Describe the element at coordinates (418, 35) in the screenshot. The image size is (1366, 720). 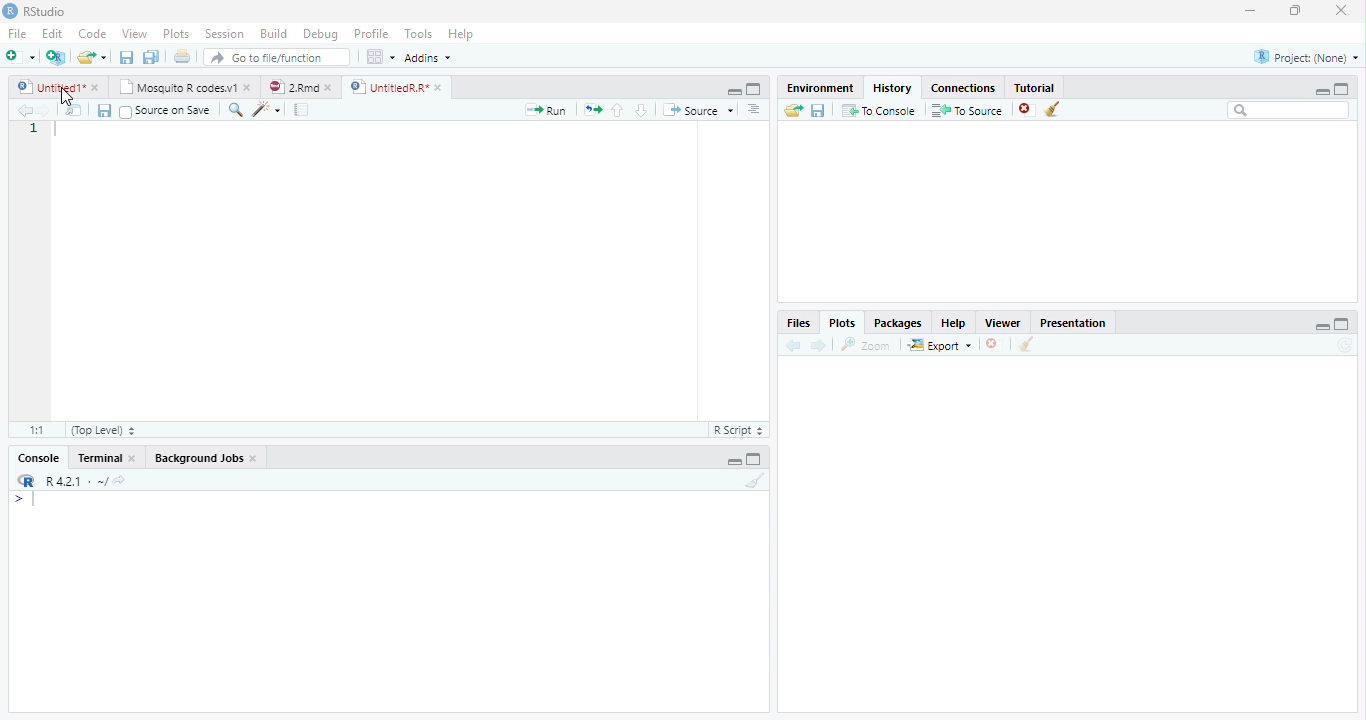
I see `Tools` at that location.